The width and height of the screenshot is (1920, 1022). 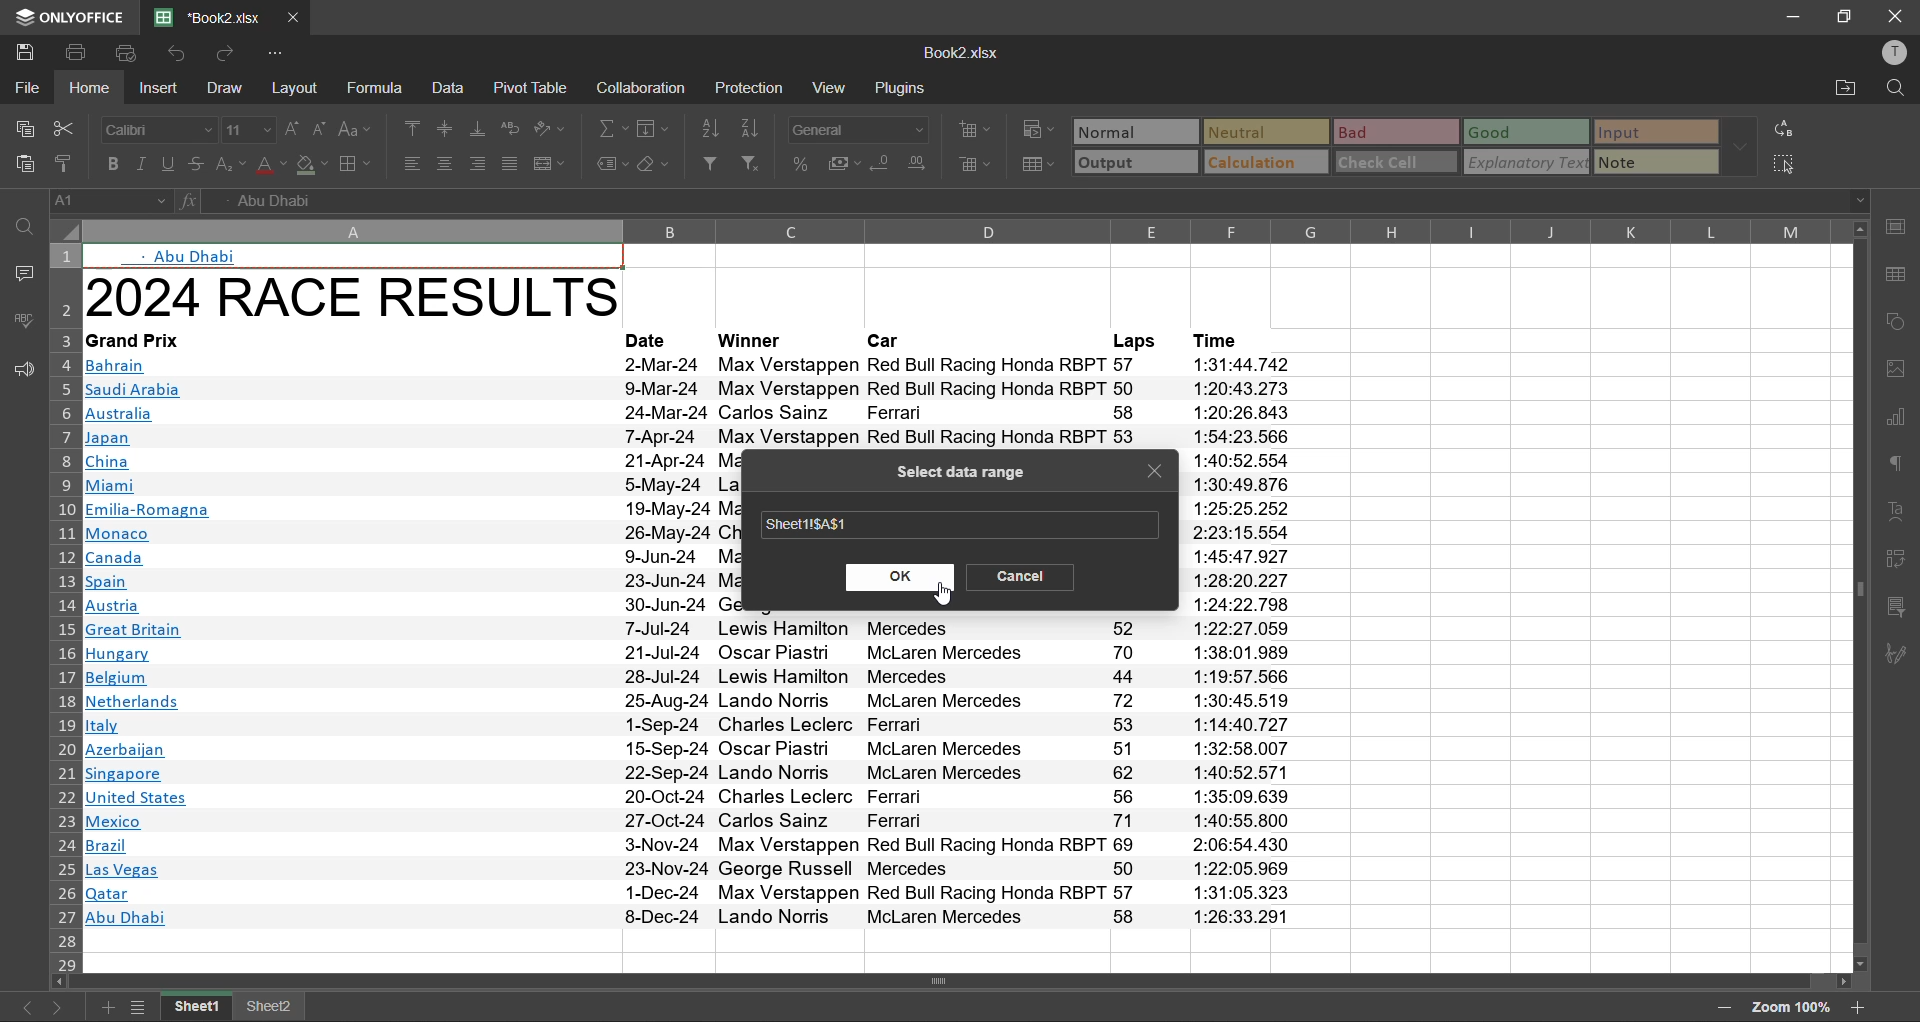 I want to click on select all, so click(x=1785, y=164).